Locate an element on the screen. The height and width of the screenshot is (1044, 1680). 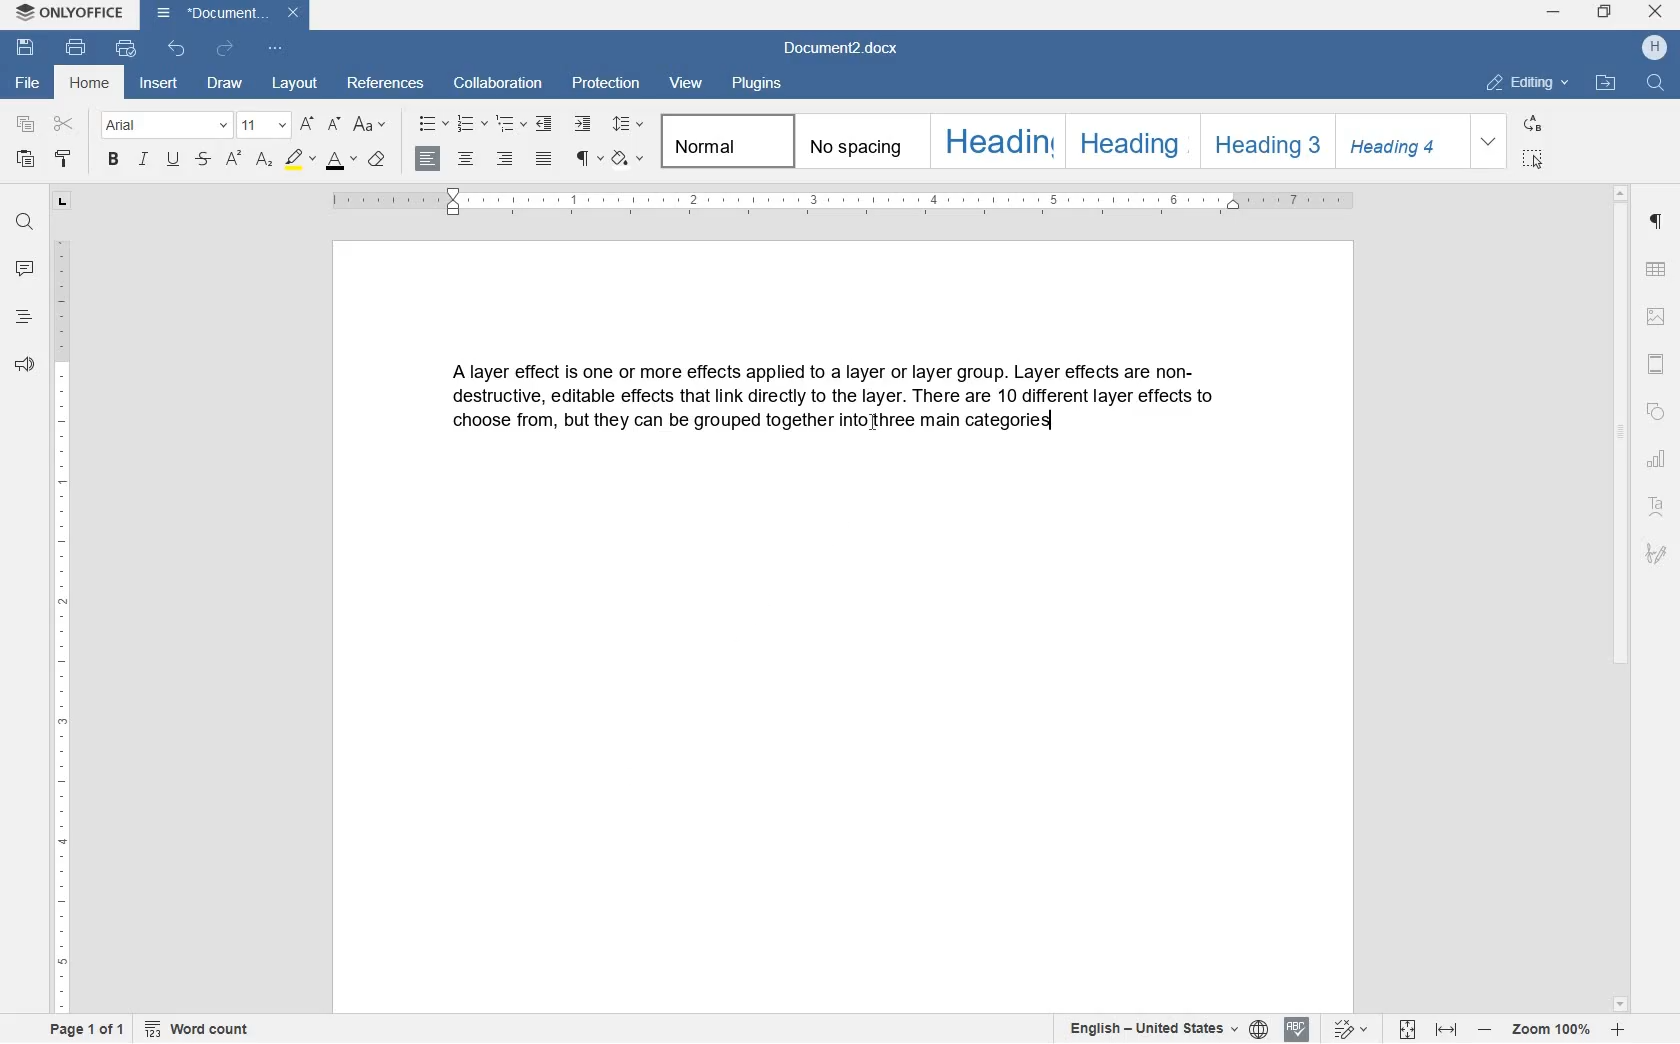
font color  is located at coordinates (343, 161).